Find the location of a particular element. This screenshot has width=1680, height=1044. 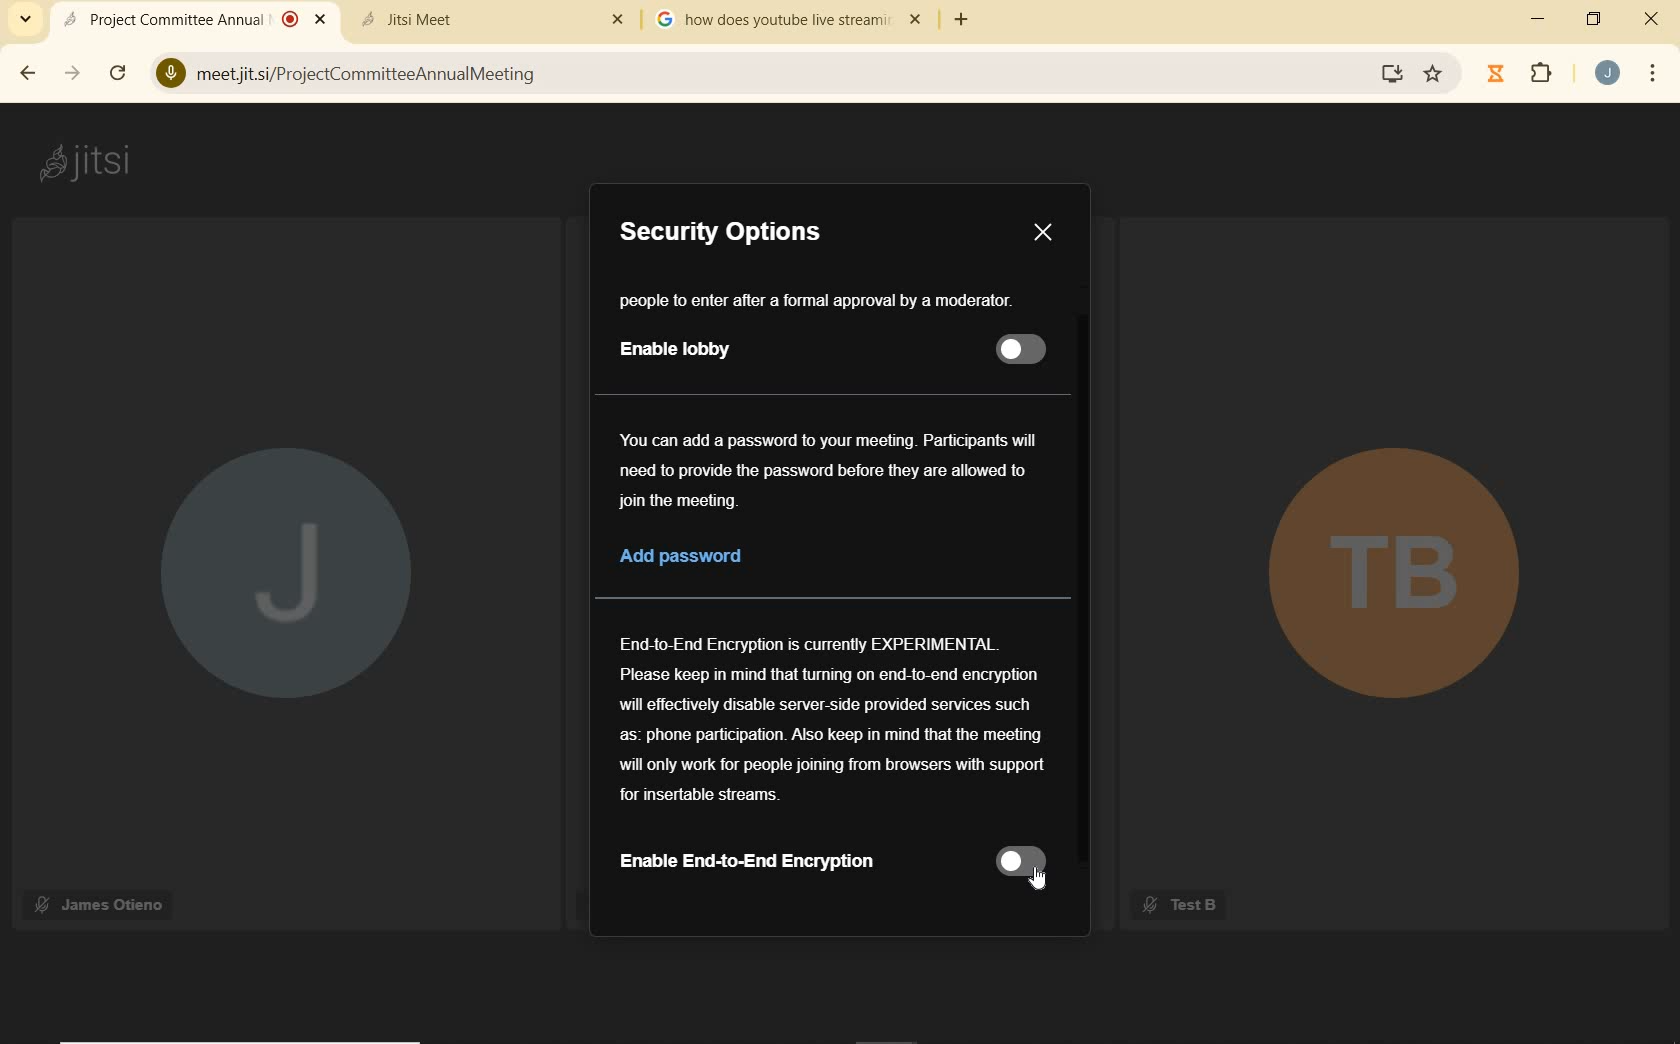

ADD TAB is located at coordinates (959, 21).